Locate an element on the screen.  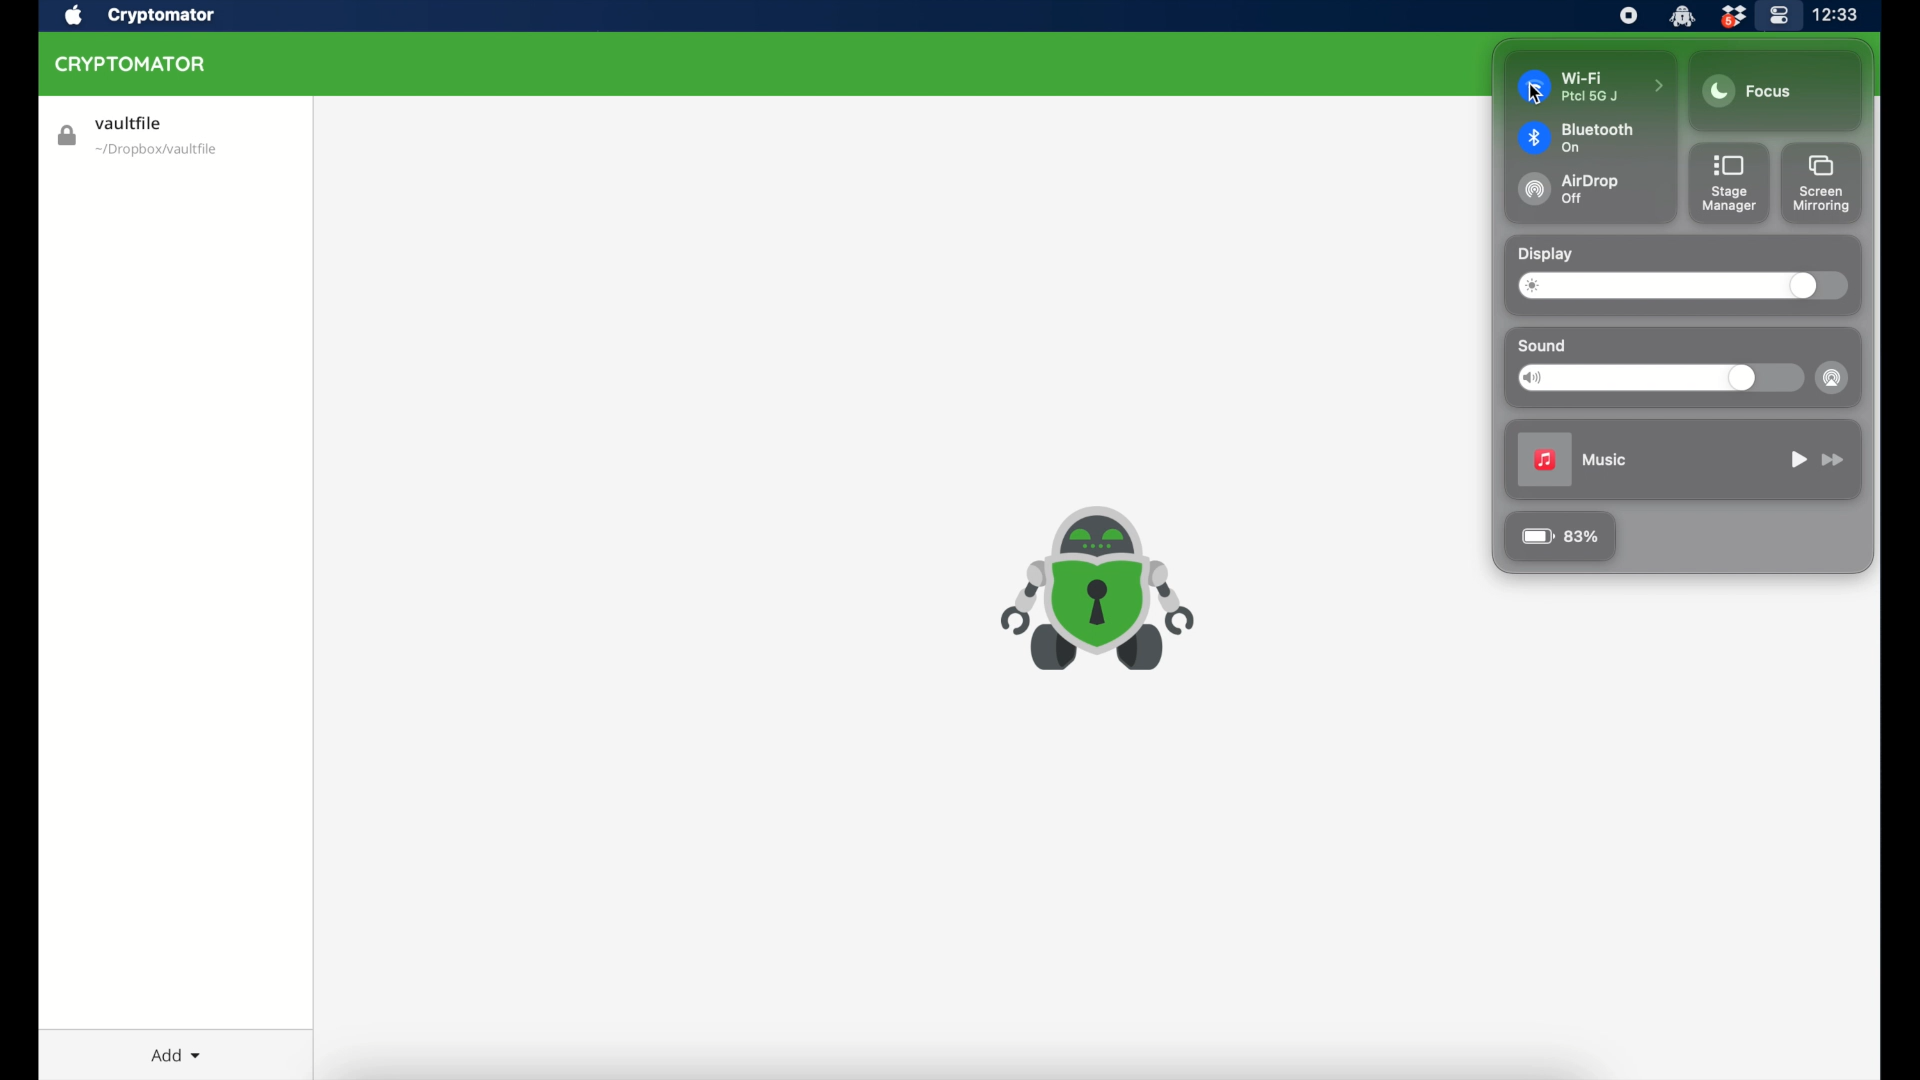
cryptomator icon is located at coordinates (1681, 16).